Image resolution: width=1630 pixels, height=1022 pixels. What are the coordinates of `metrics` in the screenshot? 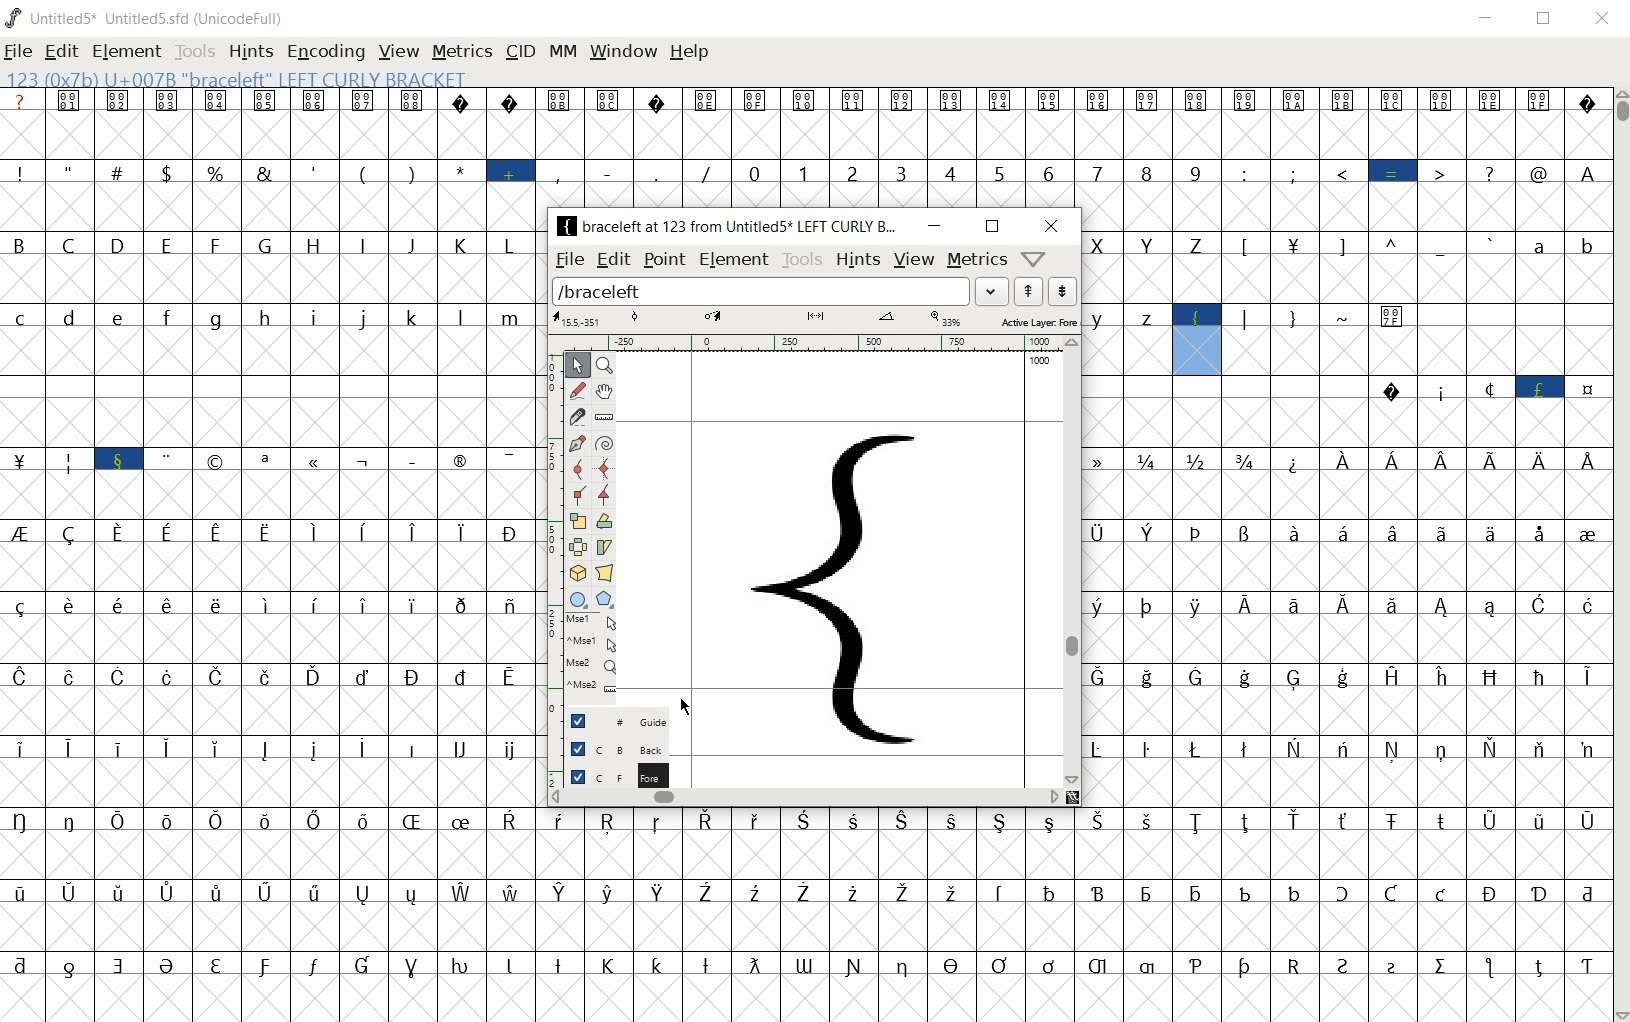 It's located at (461, 51).